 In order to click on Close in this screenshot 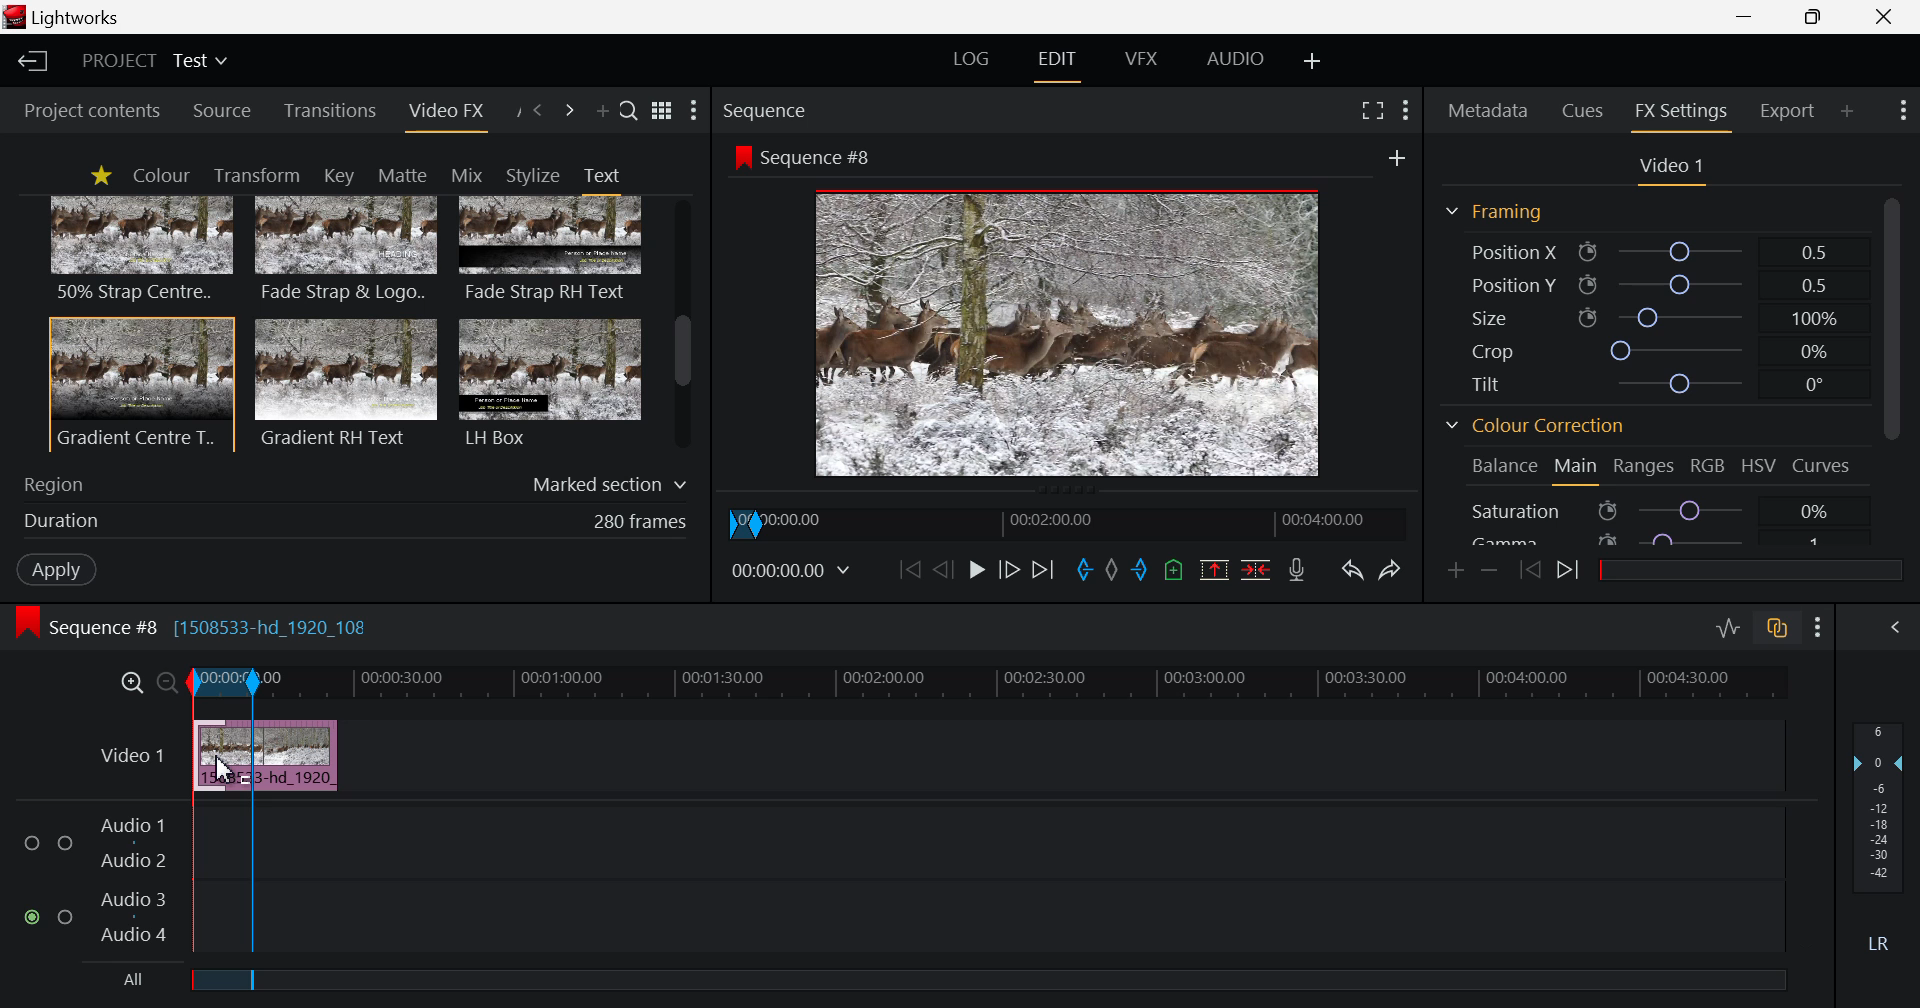, I will do `click(1886, 17)`.